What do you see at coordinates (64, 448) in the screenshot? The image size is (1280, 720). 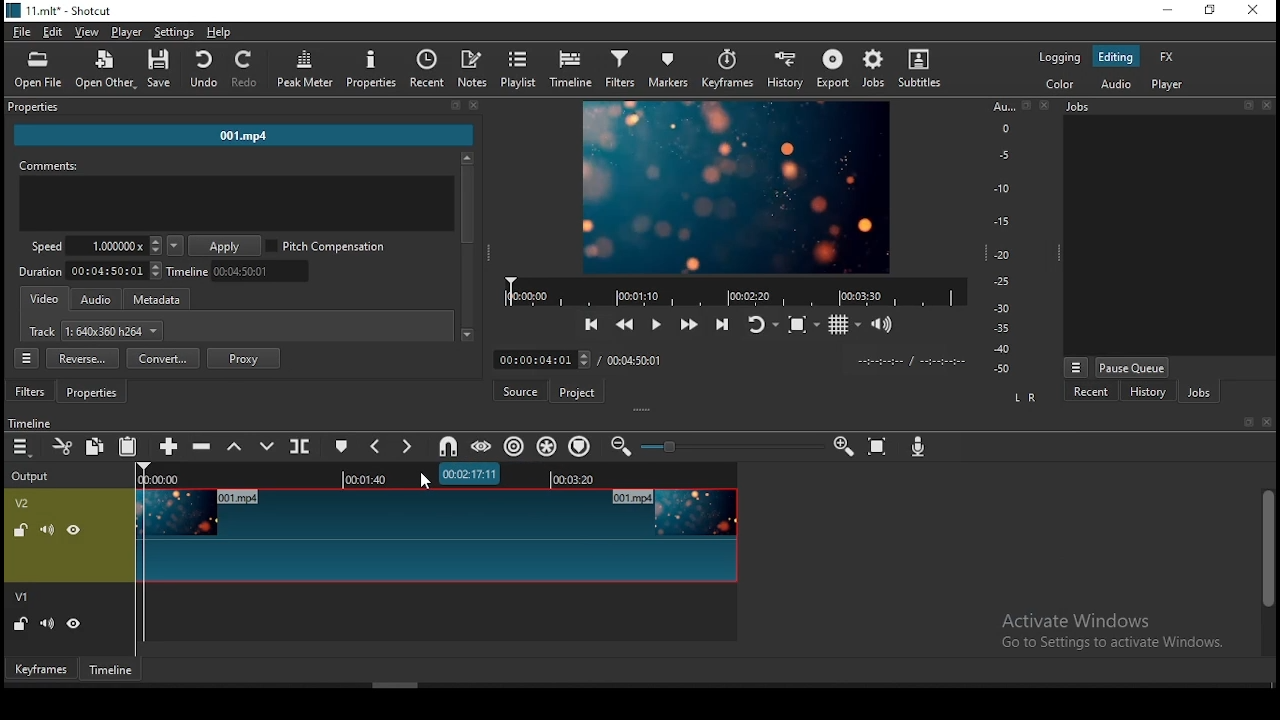 I see `cut` at bounding box center [64, 448].